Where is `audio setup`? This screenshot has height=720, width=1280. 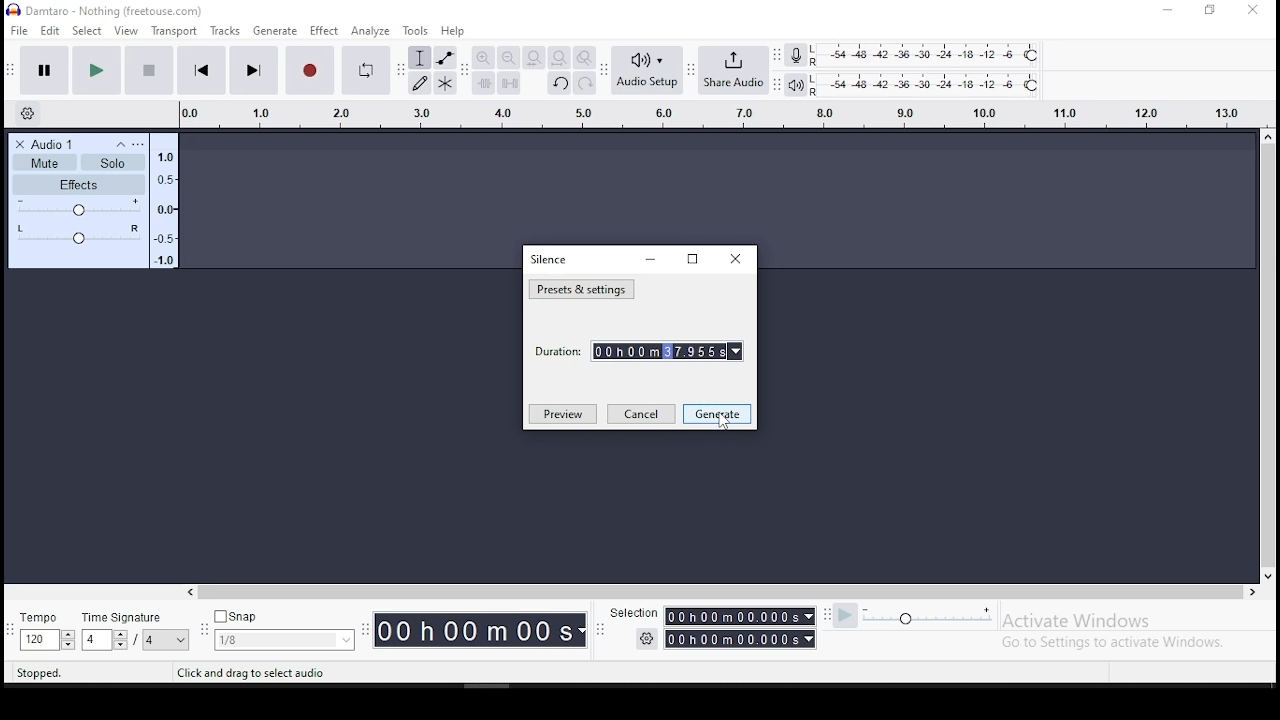 audio setup is located at coordinates (647, 71).